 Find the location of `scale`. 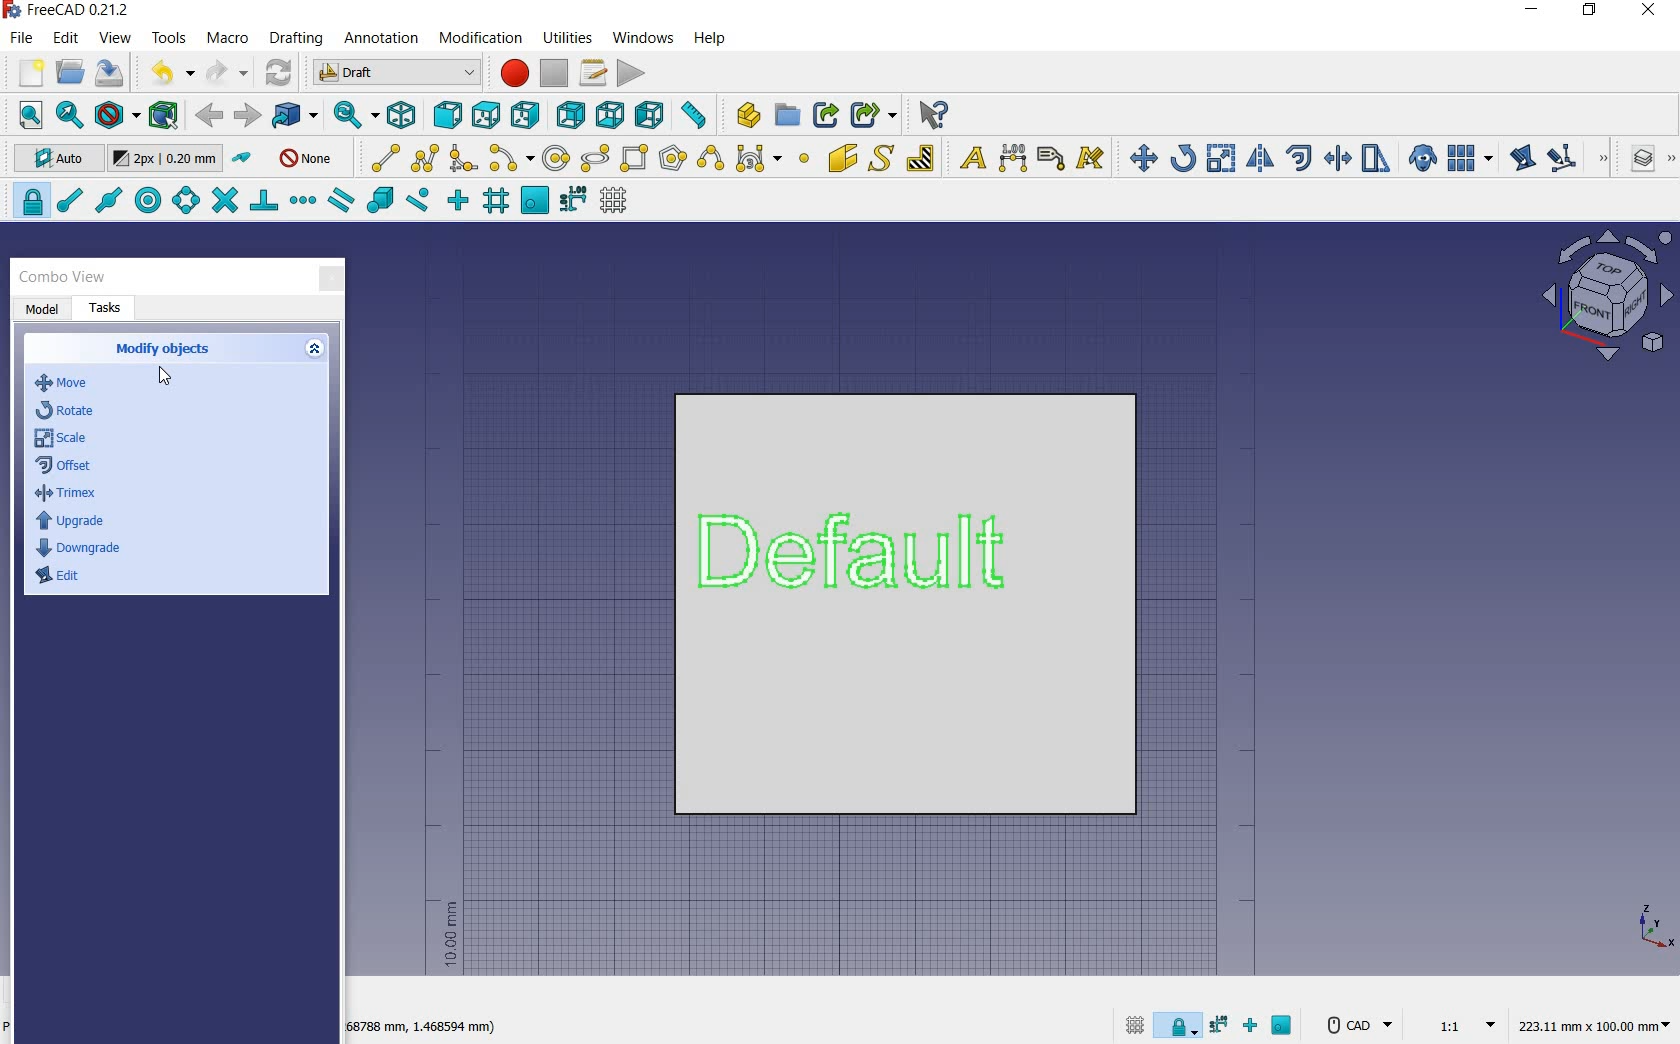

scale is located at coordinates (63, 440).